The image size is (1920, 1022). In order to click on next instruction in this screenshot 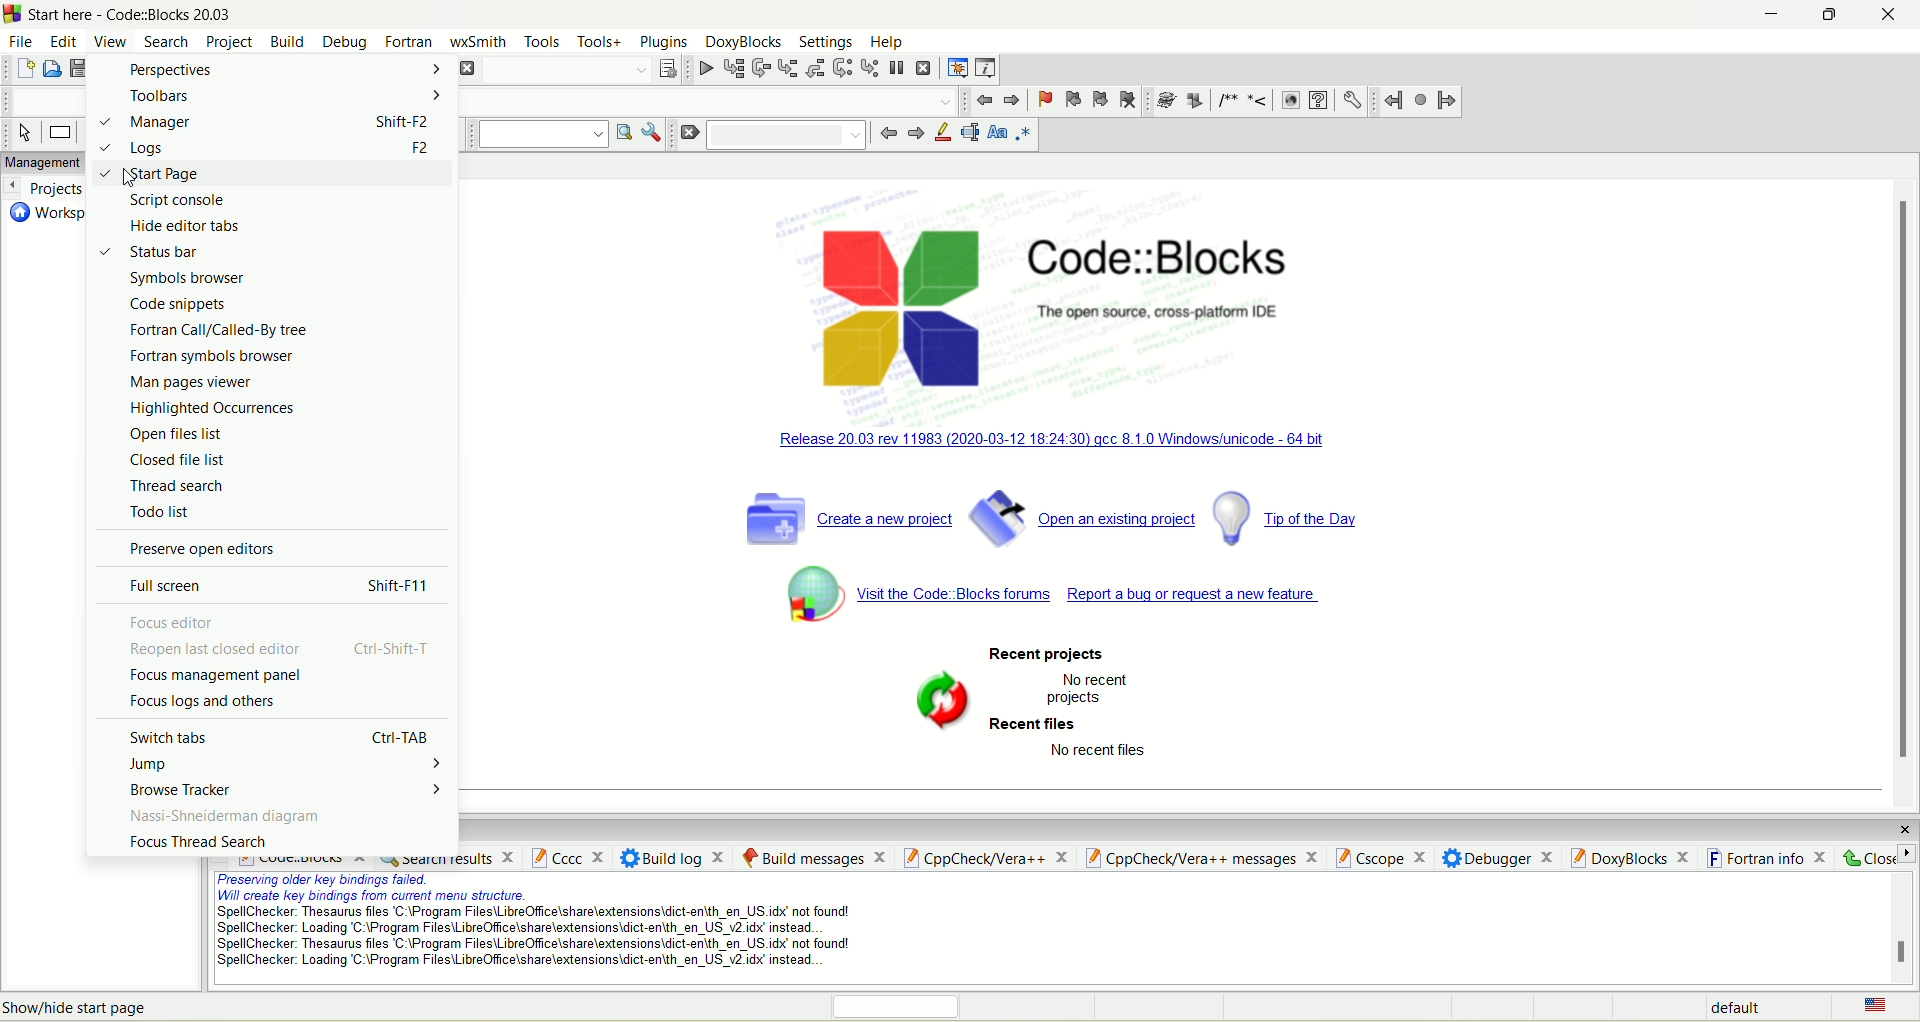, I will do `click(841, 69)`.